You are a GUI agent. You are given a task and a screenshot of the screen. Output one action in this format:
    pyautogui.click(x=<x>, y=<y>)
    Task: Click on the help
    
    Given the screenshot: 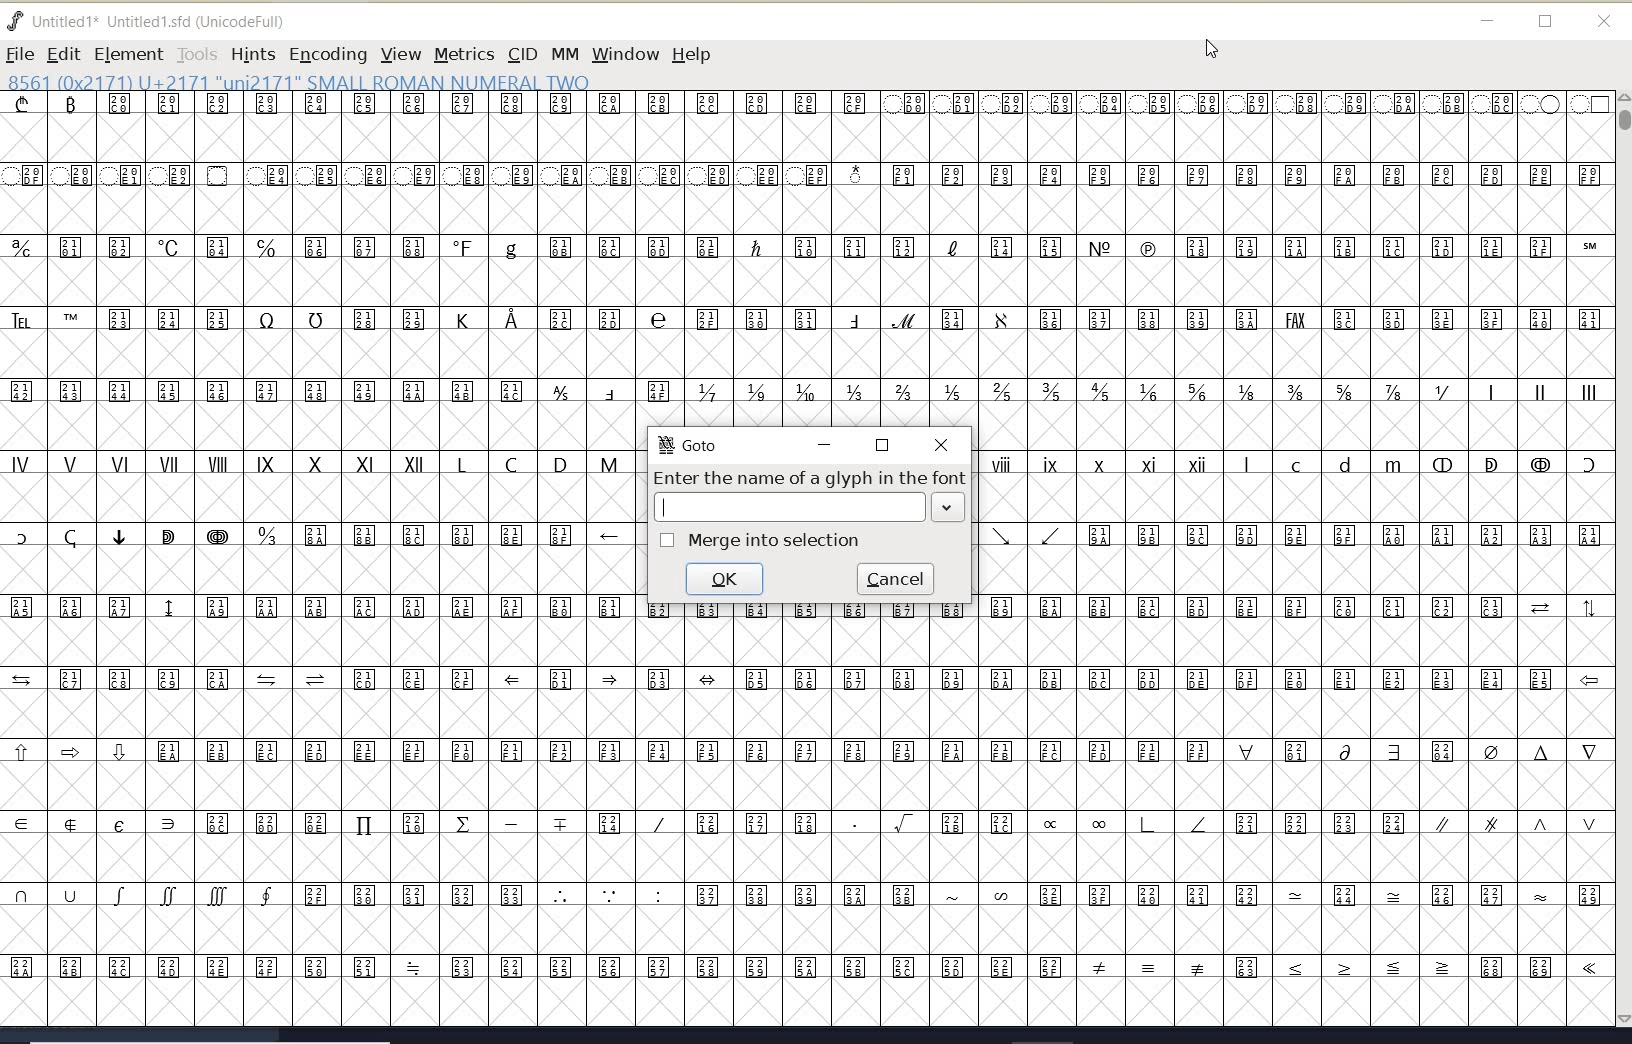 What is the action you would take?
    pyautogui.click(x=695, y=56)
    